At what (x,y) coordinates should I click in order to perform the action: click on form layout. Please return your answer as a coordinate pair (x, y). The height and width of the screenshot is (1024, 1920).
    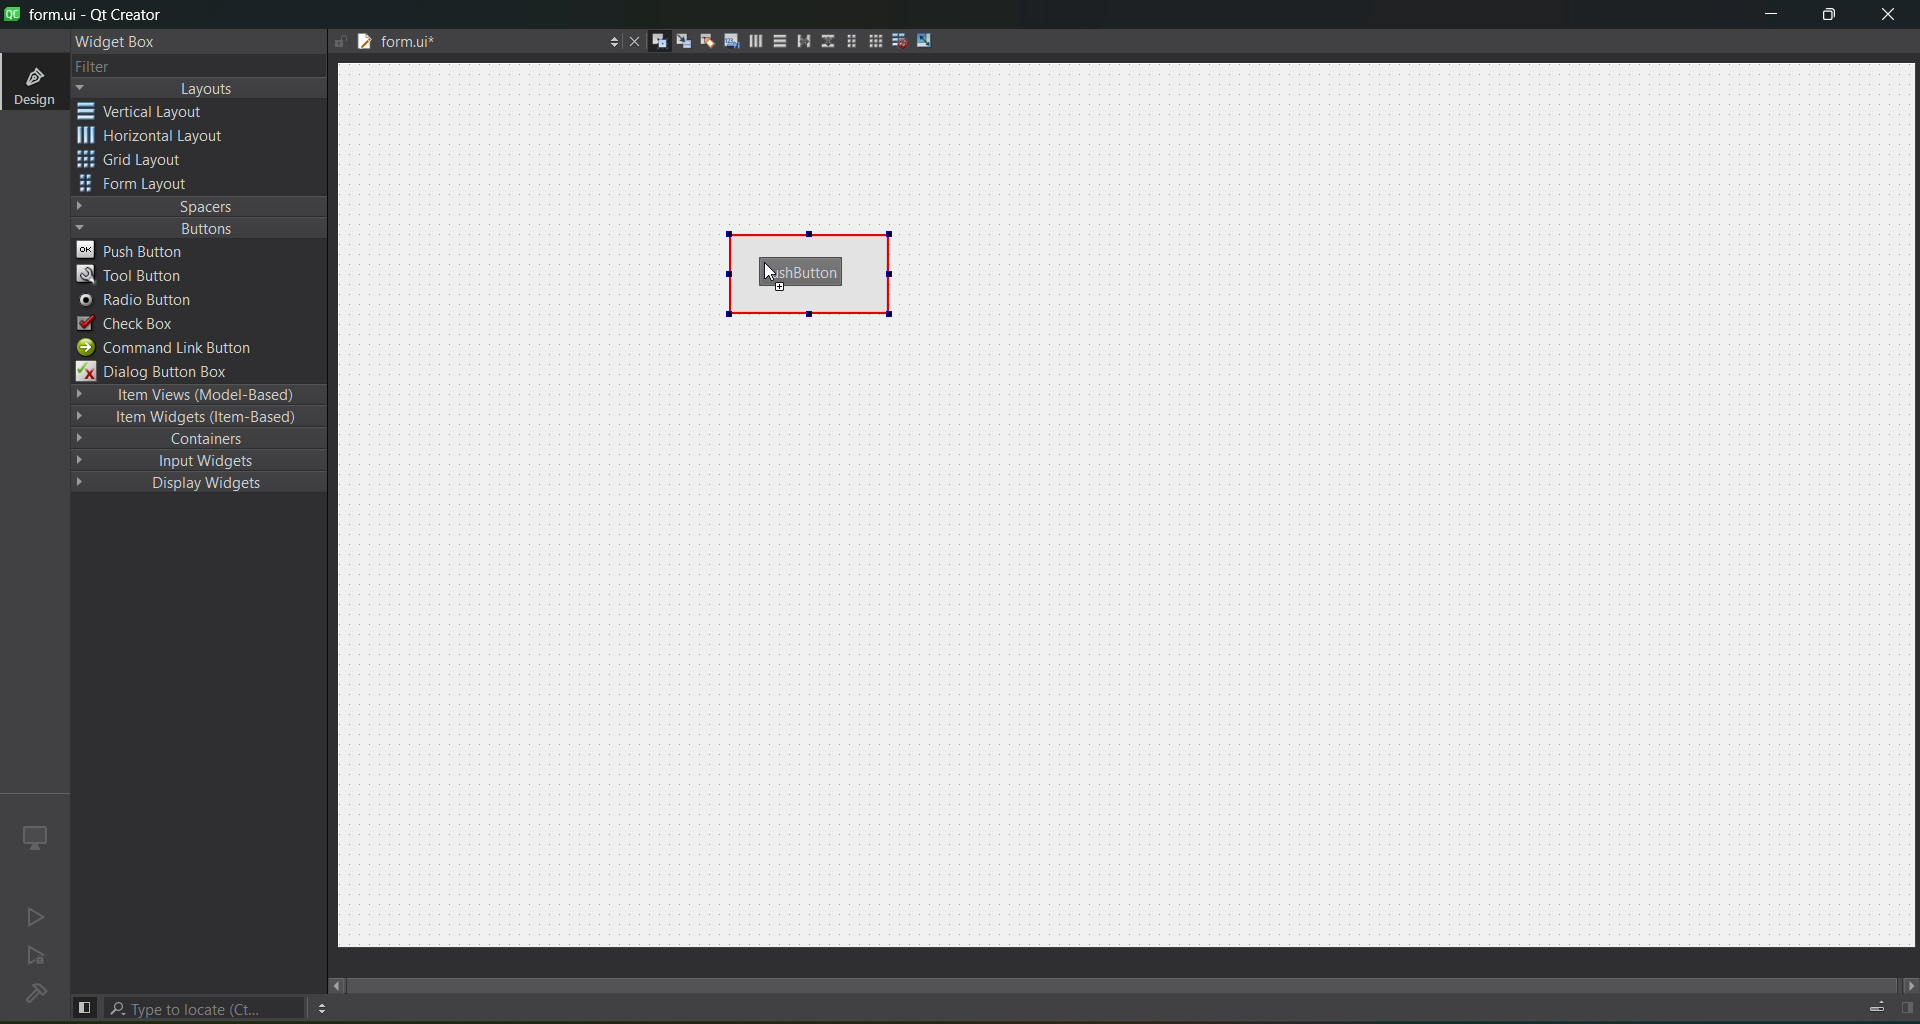
    Looking at the image, I should click on (847, 41).